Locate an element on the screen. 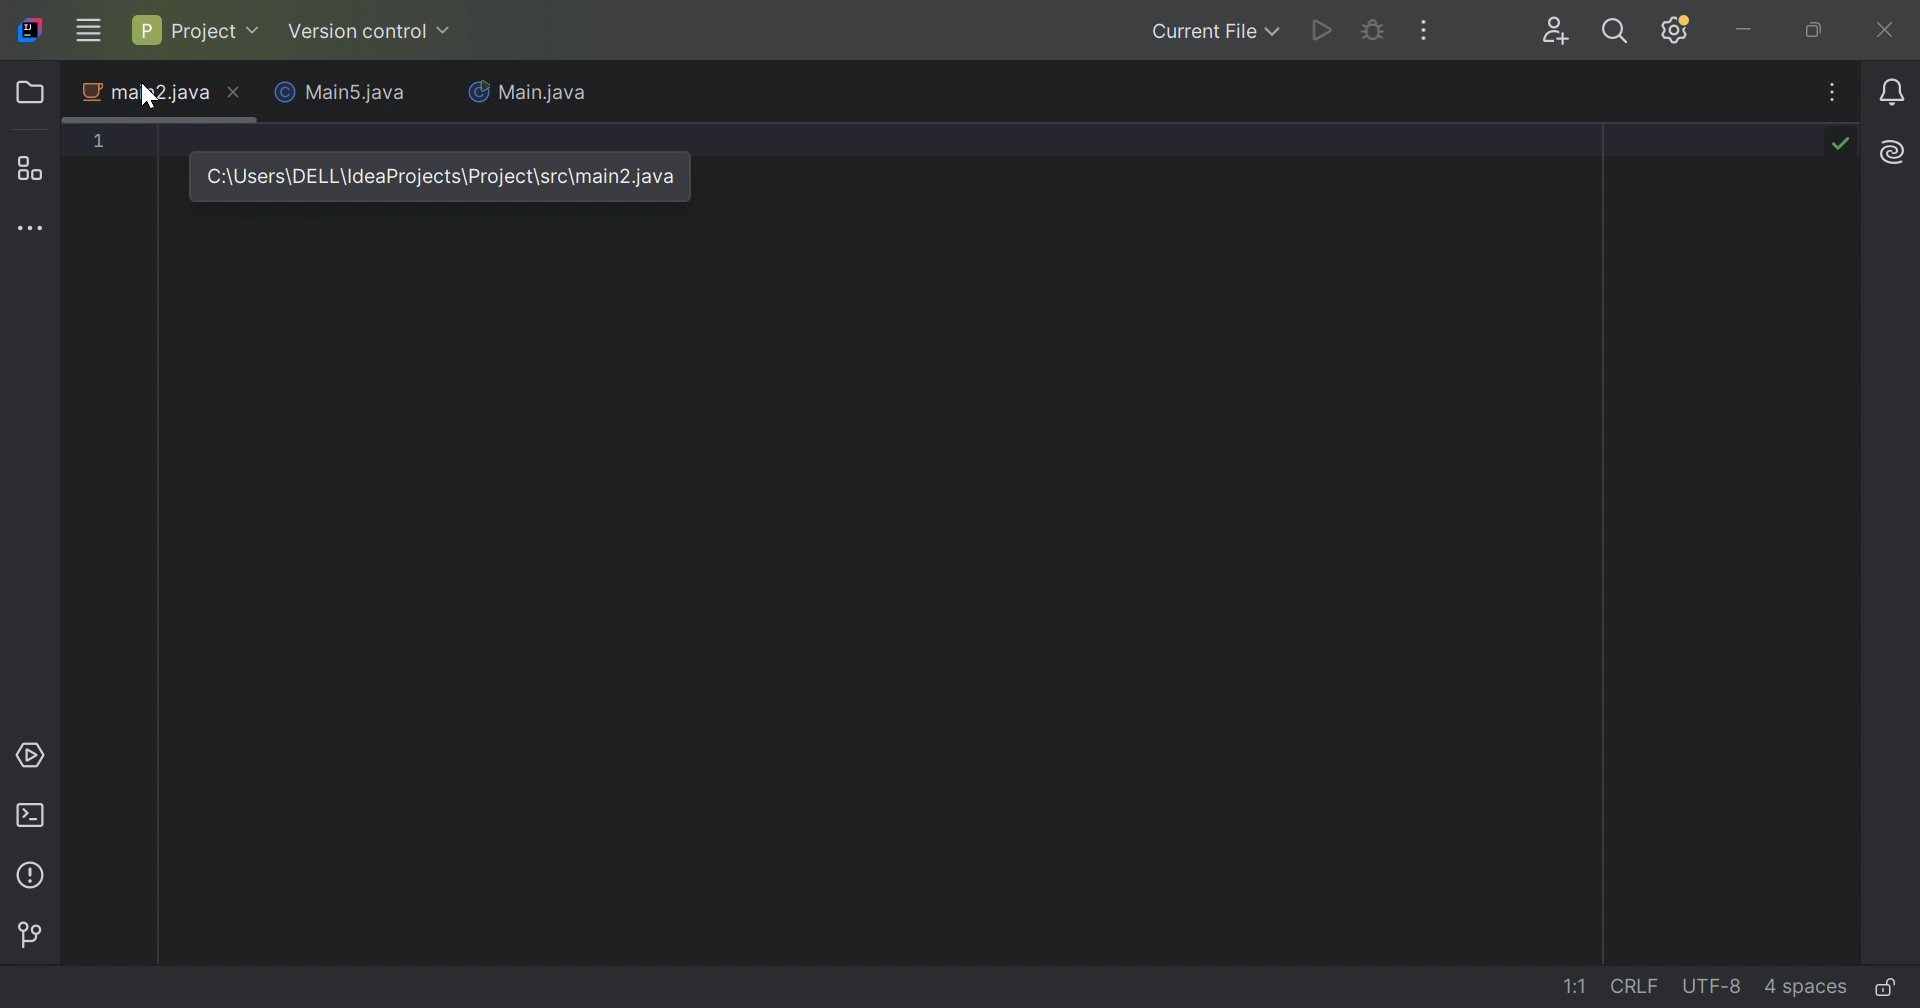  1 is located at coordinates (100, 140).